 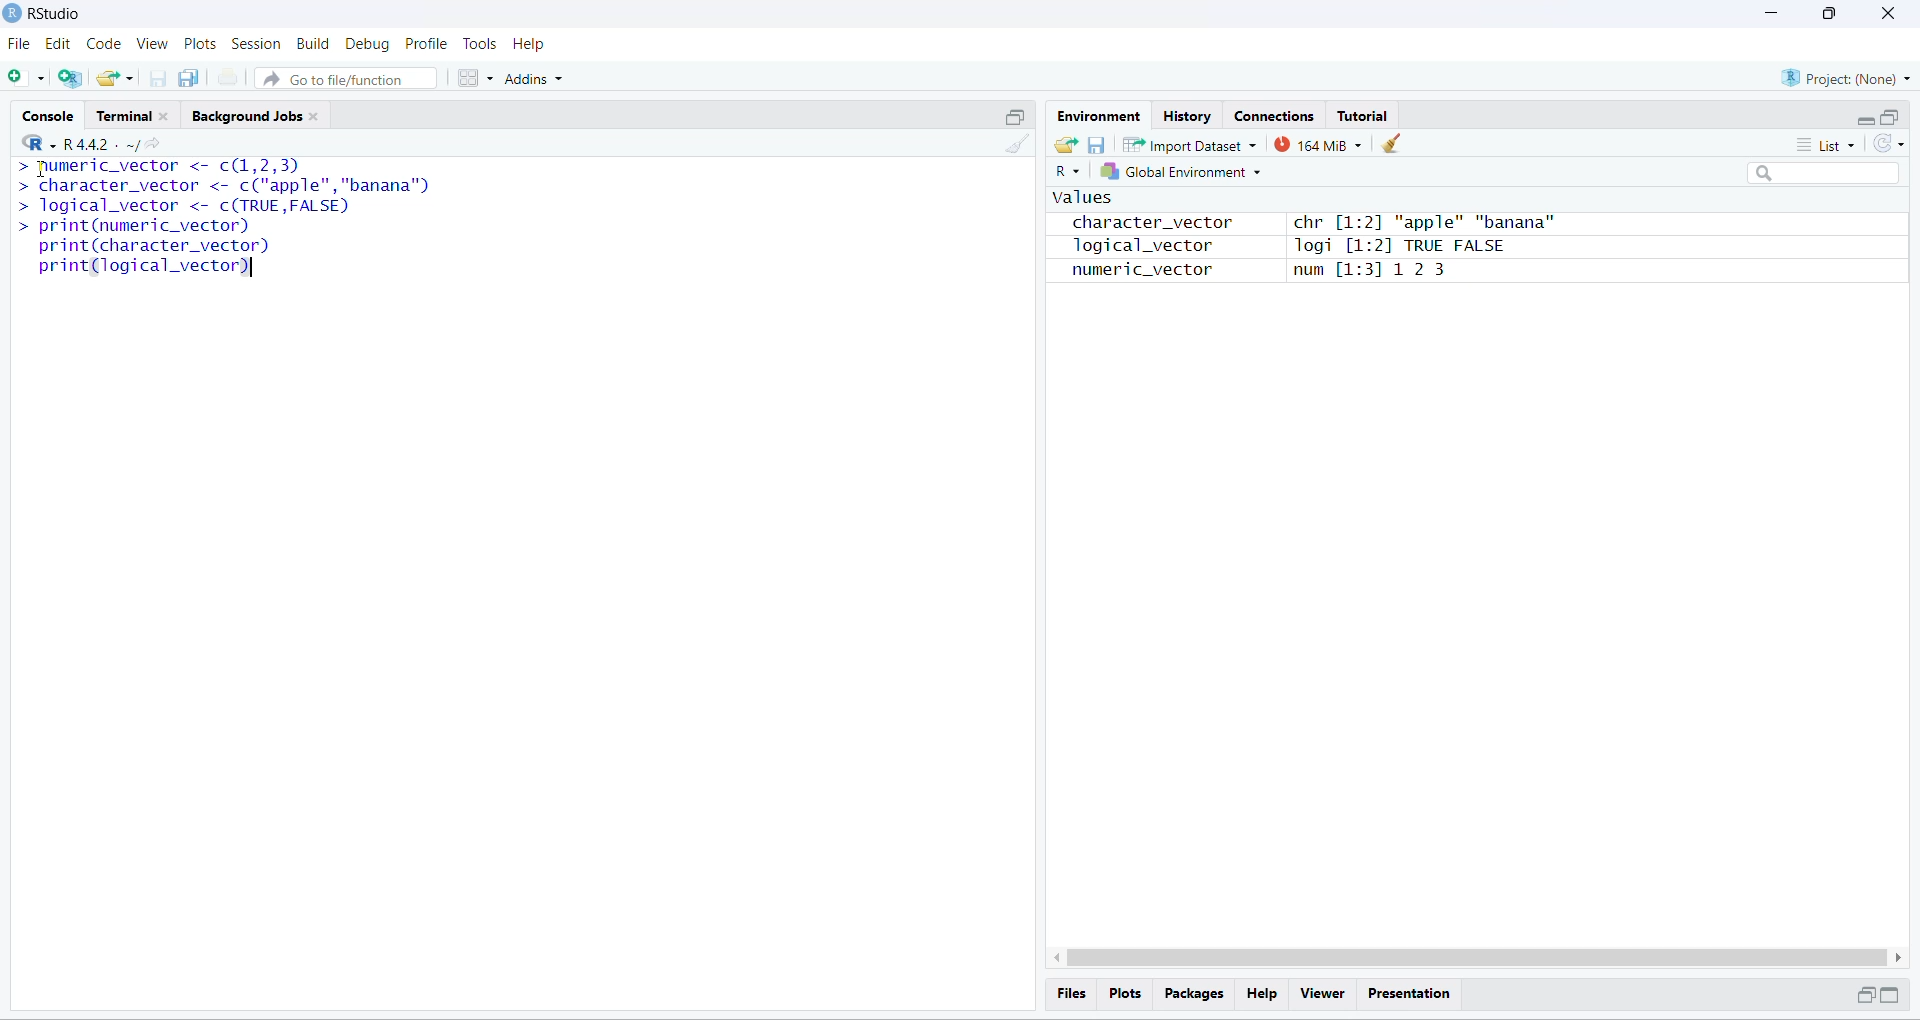 I want to click on Connections, so click(x=1273, y=114).